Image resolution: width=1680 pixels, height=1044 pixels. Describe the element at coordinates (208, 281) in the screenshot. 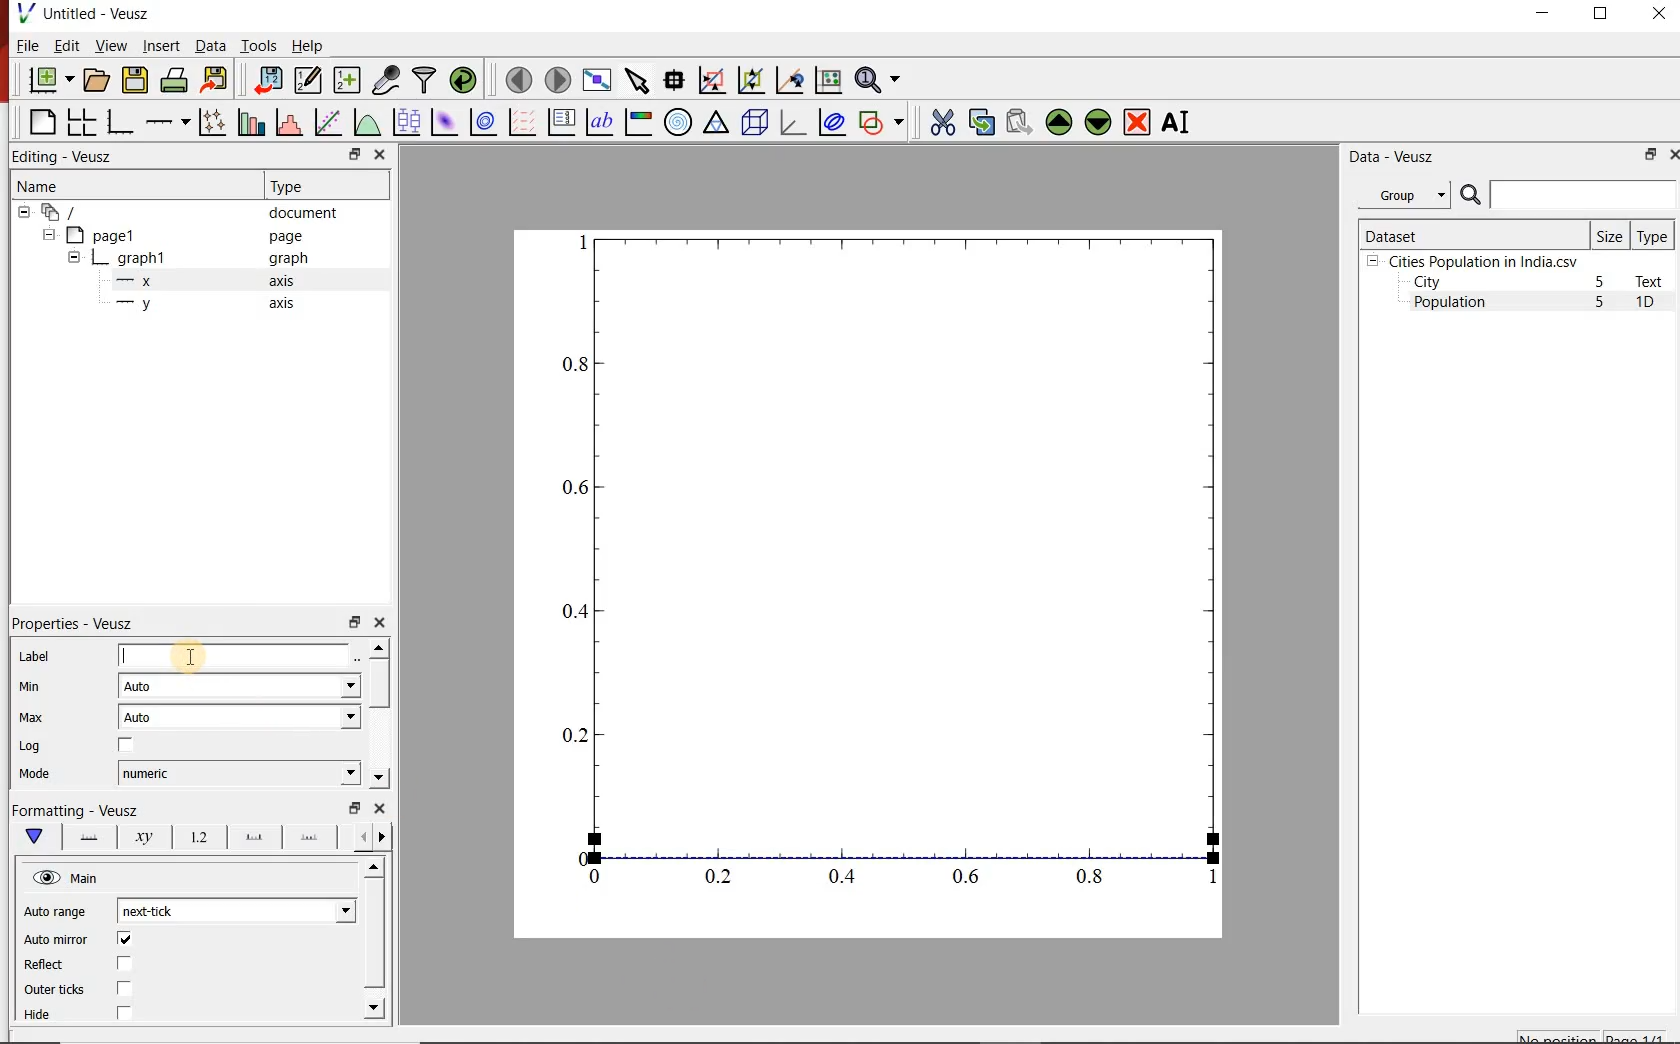

I see `x axis` at that location.